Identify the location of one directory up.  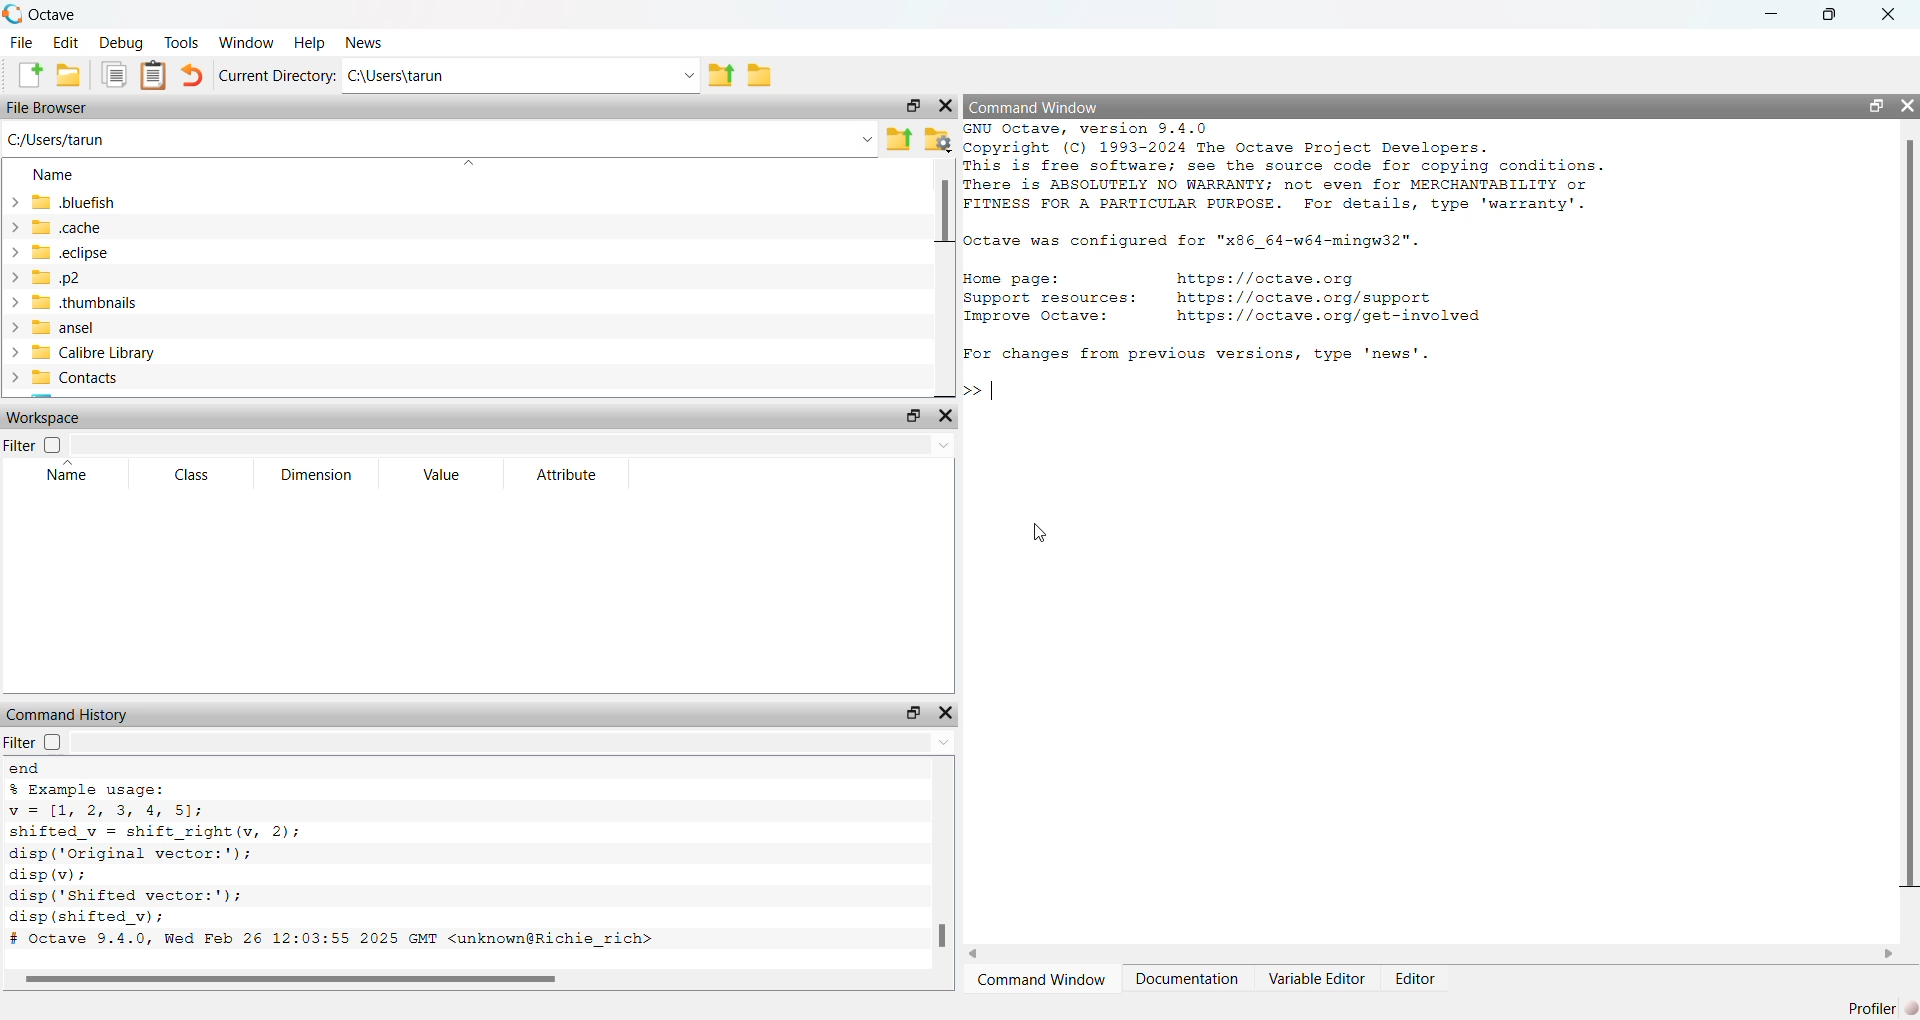
(899, 139).